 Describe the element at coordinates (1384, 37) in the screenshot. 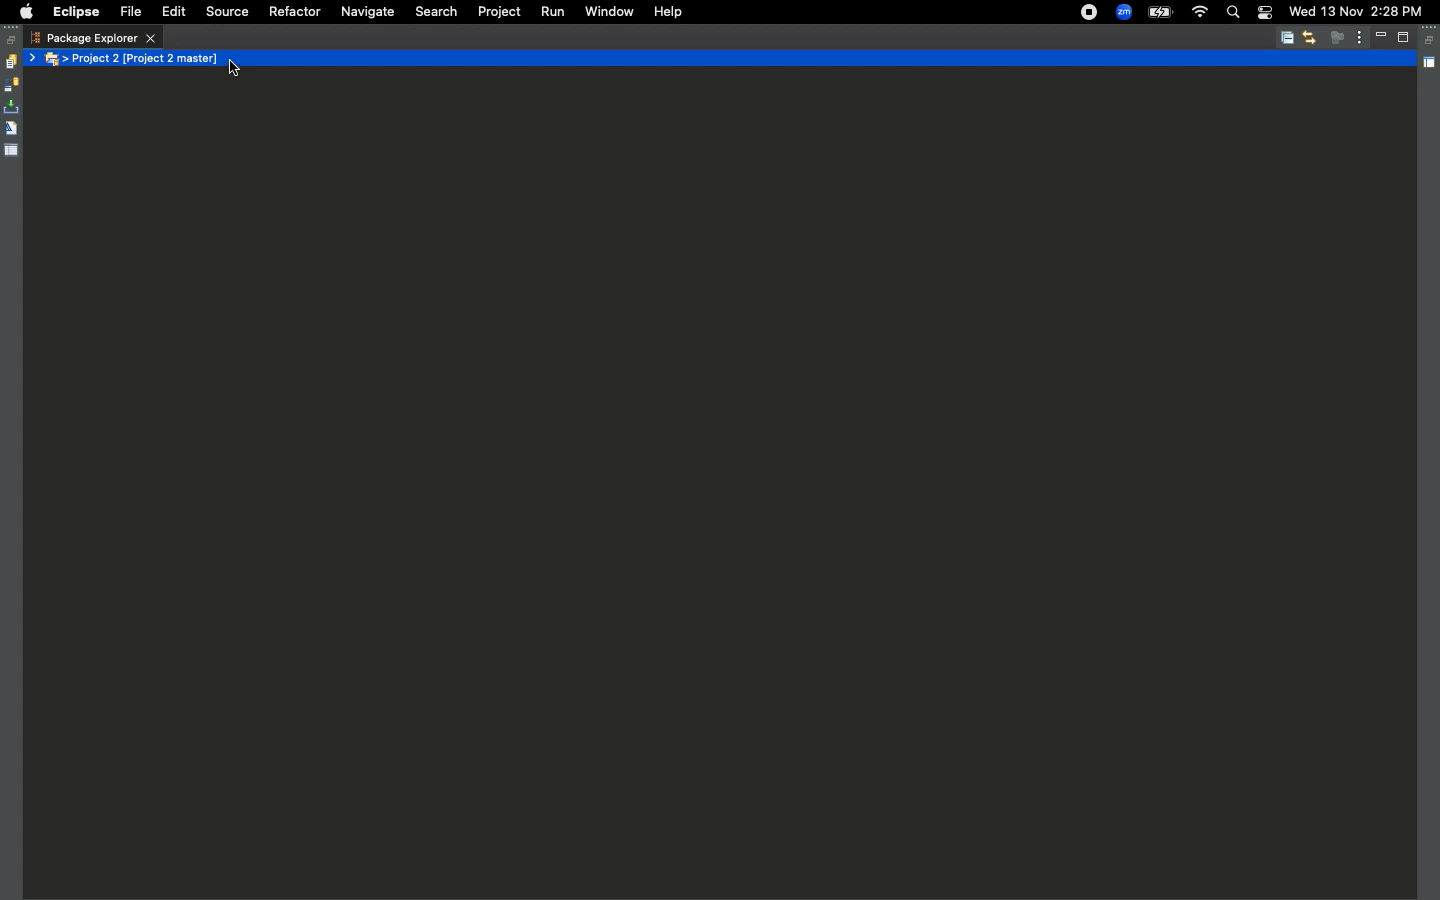

I see `Minimize` at that location.